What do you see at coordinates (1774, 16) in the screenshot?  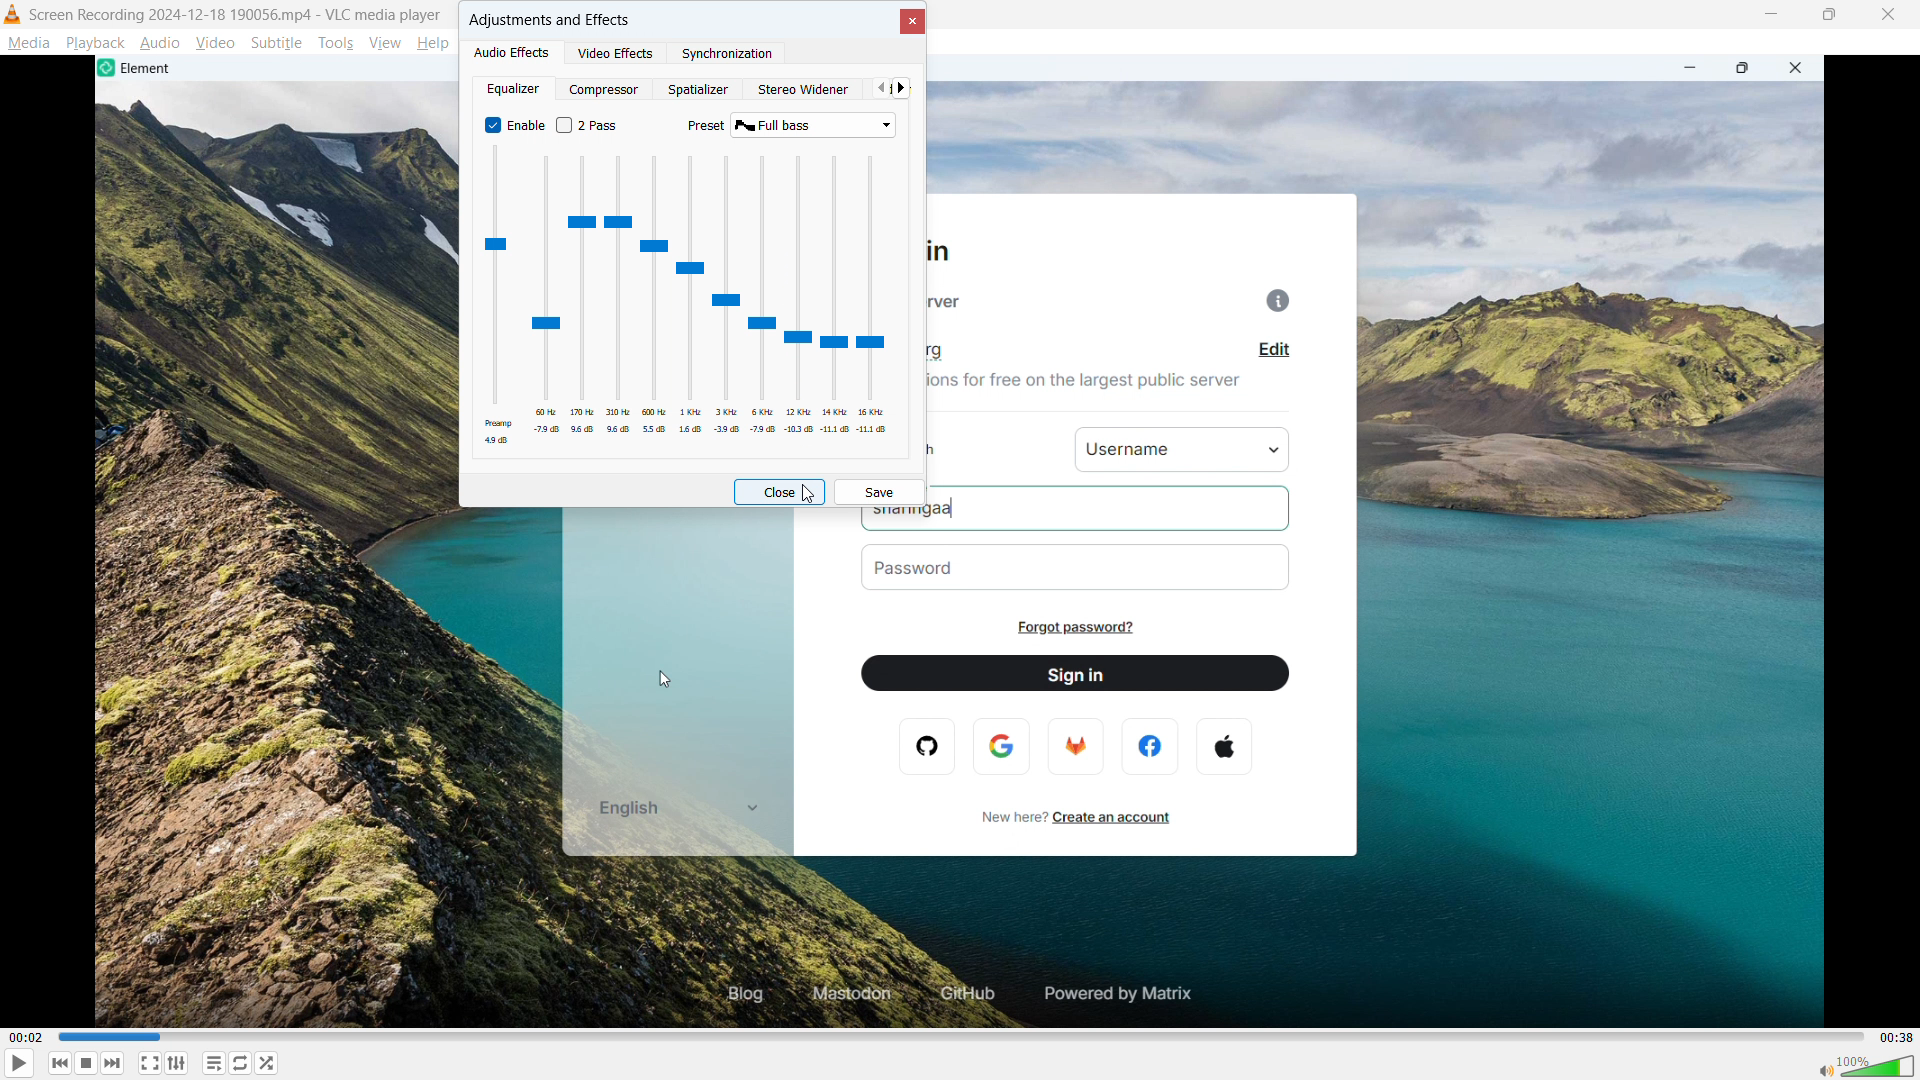 I see `minimize ` at bounding box center [1774, 16].